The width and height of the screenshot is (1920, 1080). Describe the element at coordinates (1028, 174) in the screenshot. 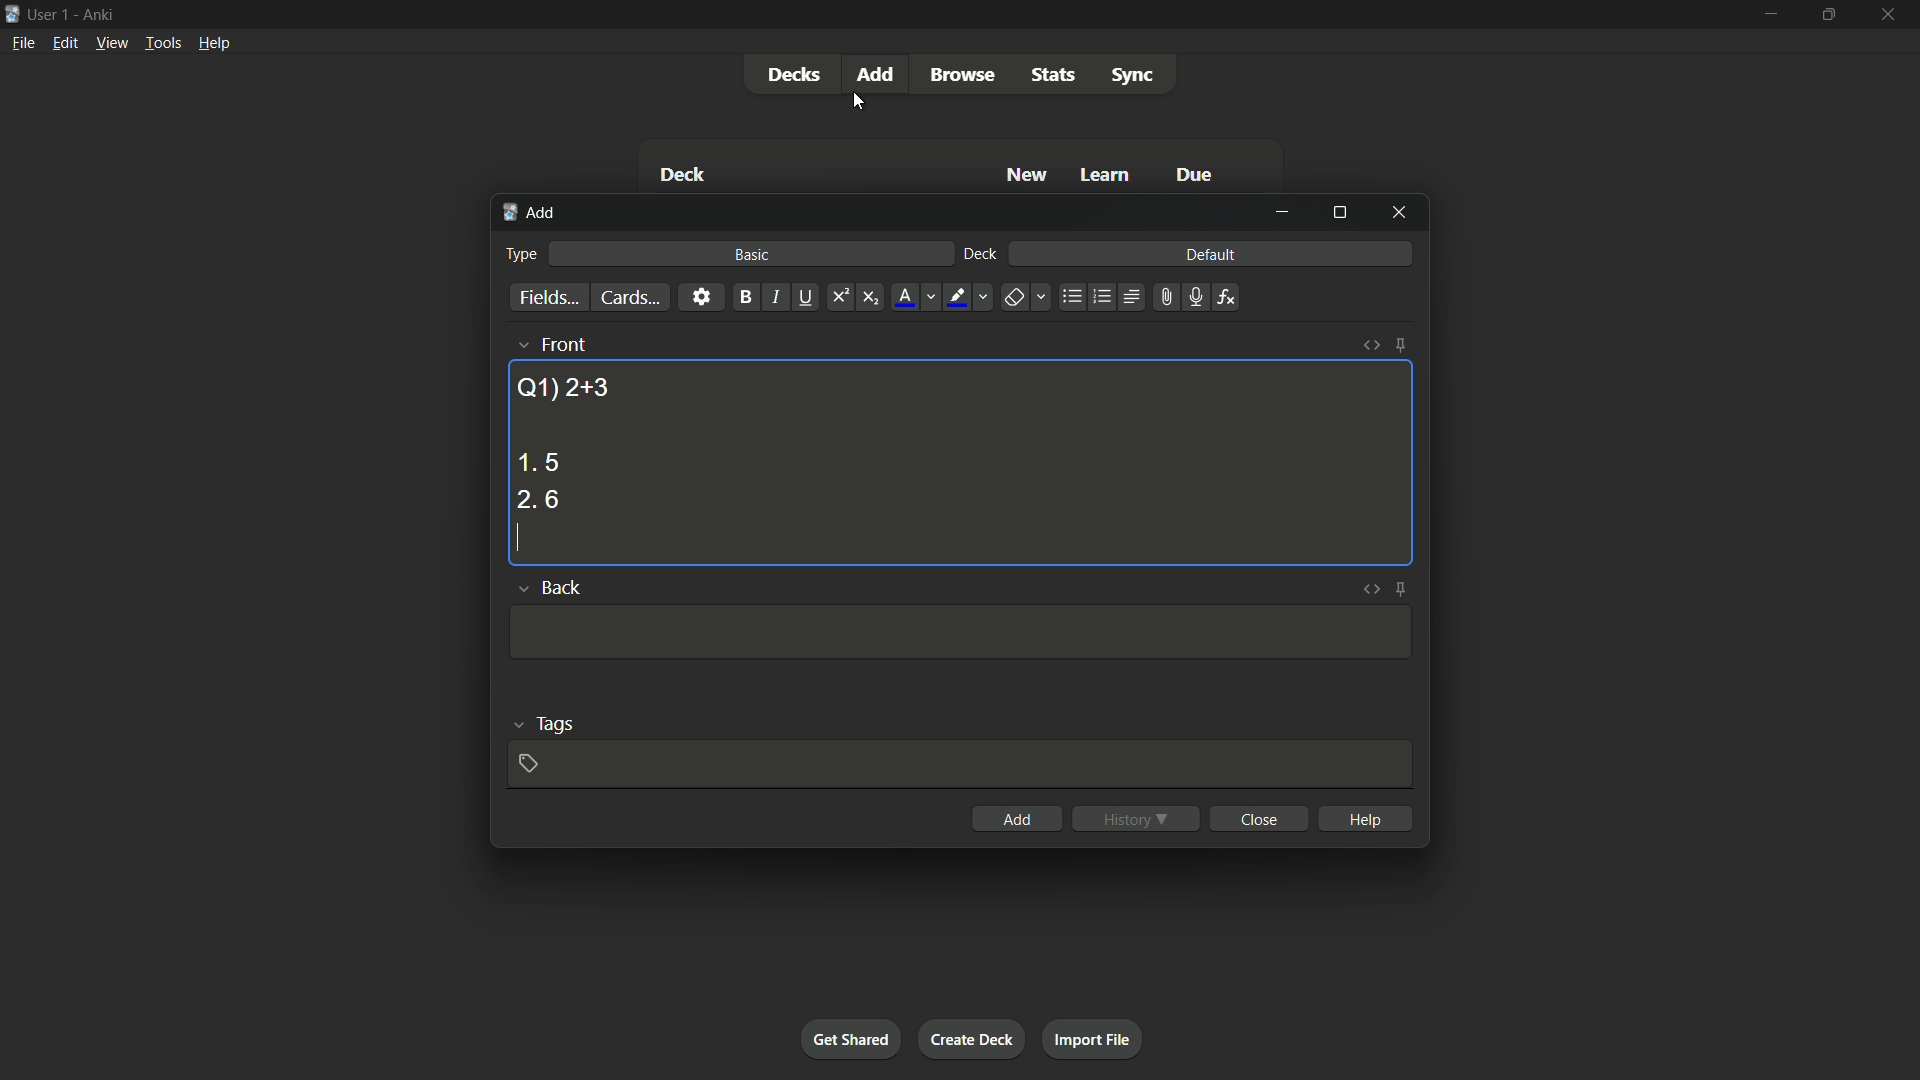

I see `new` at that location.